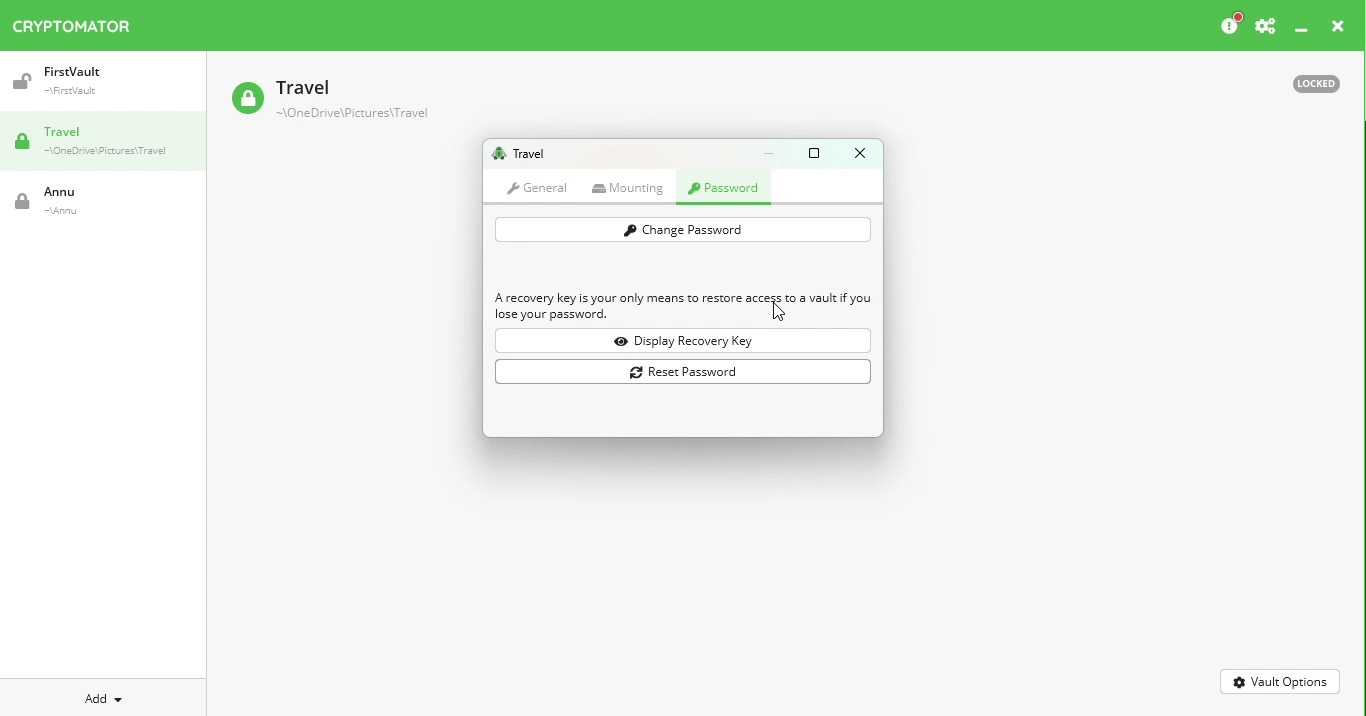  Describe the element at coordinates (537, 187) in the screenshot. I see `General` at that location.